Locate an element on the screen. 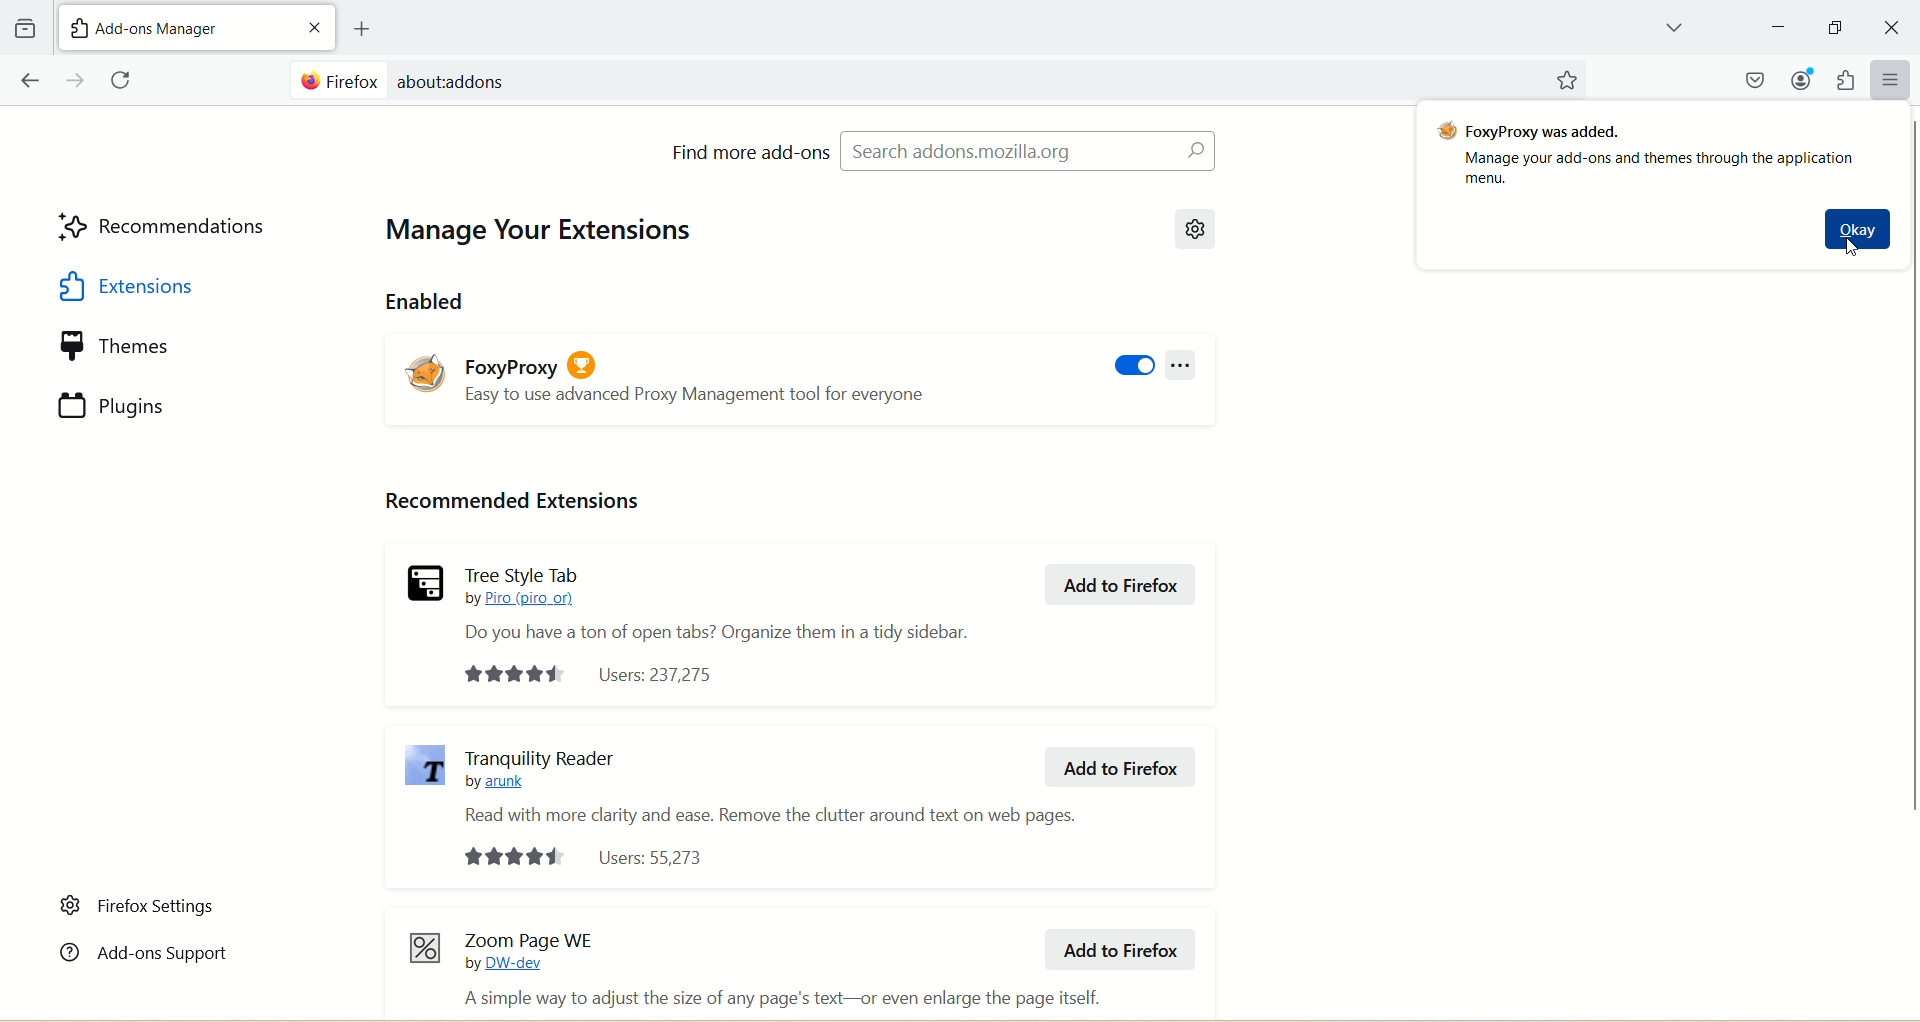  Move Forwards is located at coordinates (77, 80).